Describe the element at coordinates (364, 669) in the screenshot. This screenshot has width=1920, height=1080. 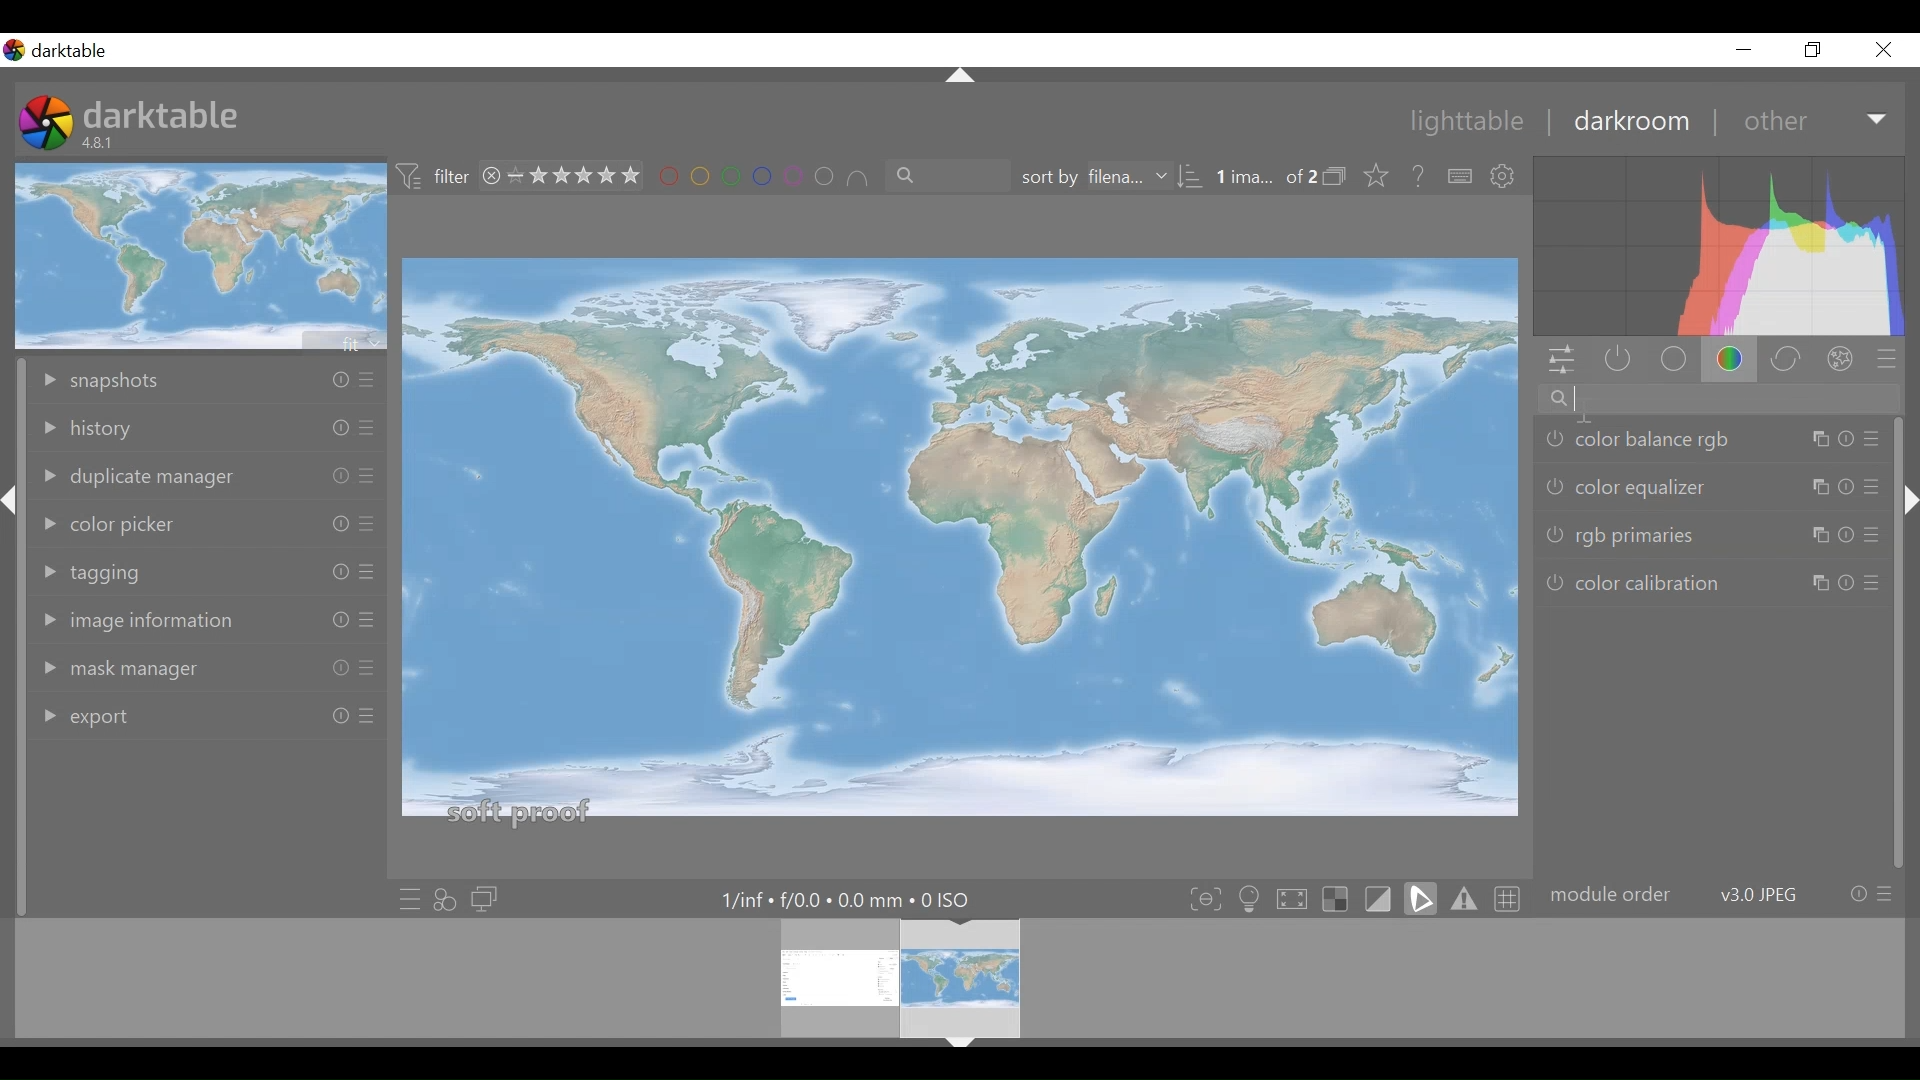
I see `` at that location.